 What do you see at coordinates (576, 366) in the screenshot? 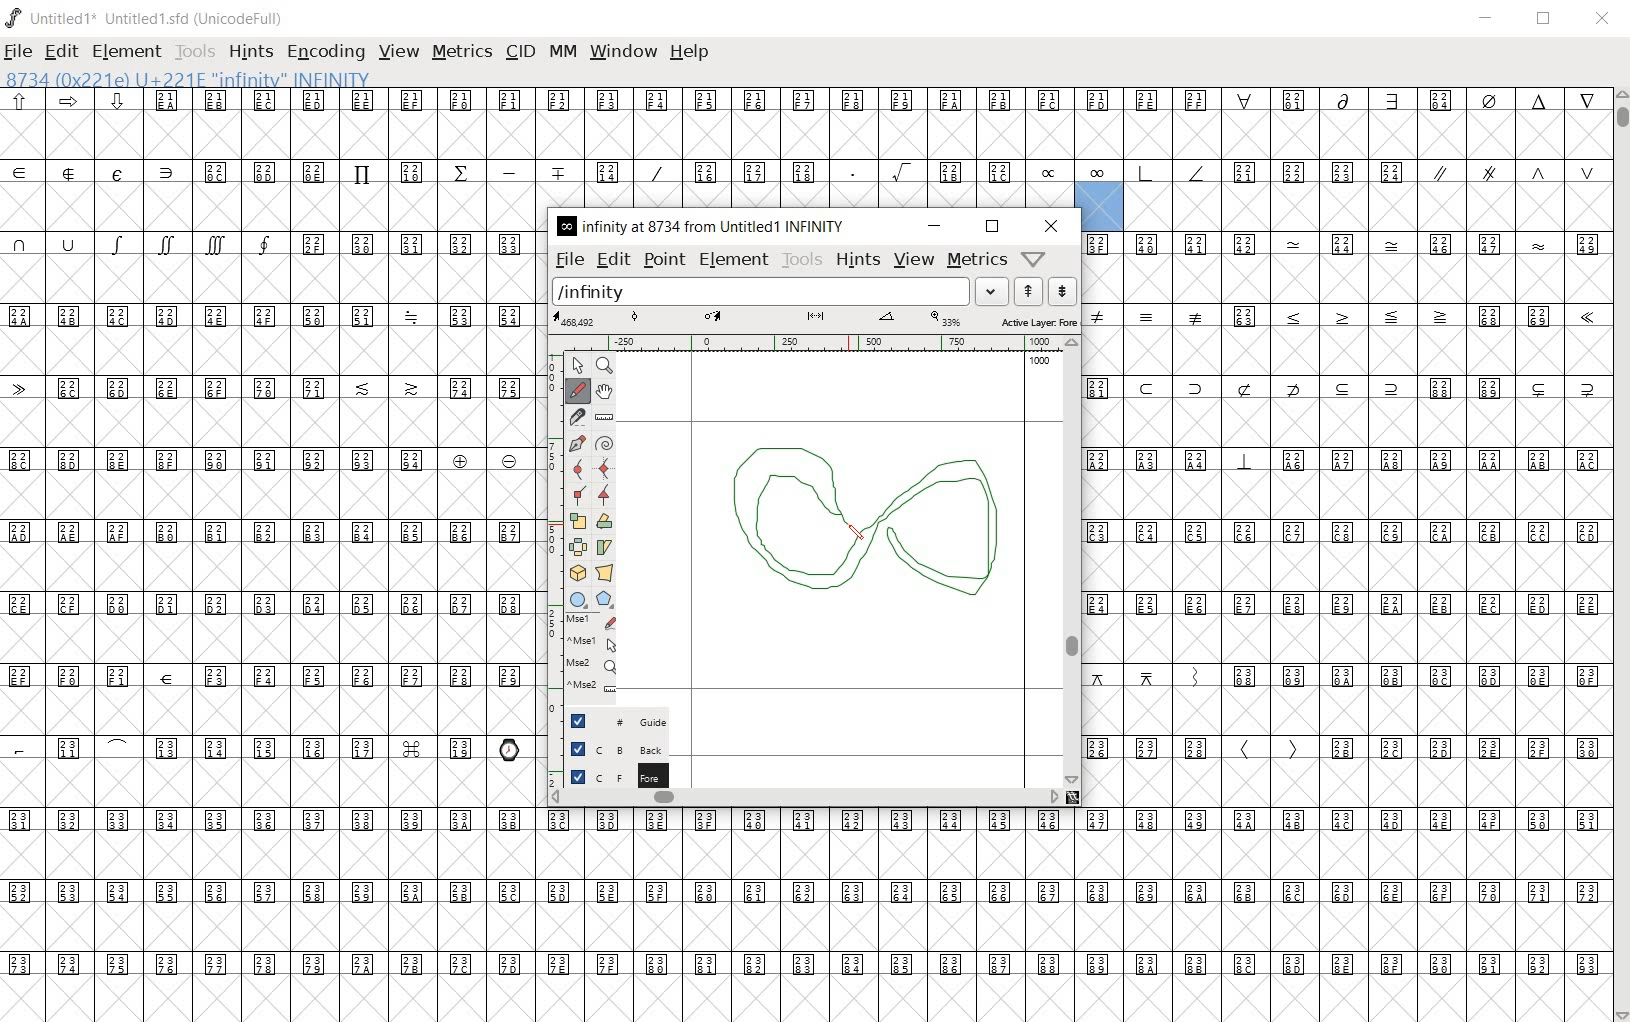
I see `POINTER` at bounding box center [576, 366].